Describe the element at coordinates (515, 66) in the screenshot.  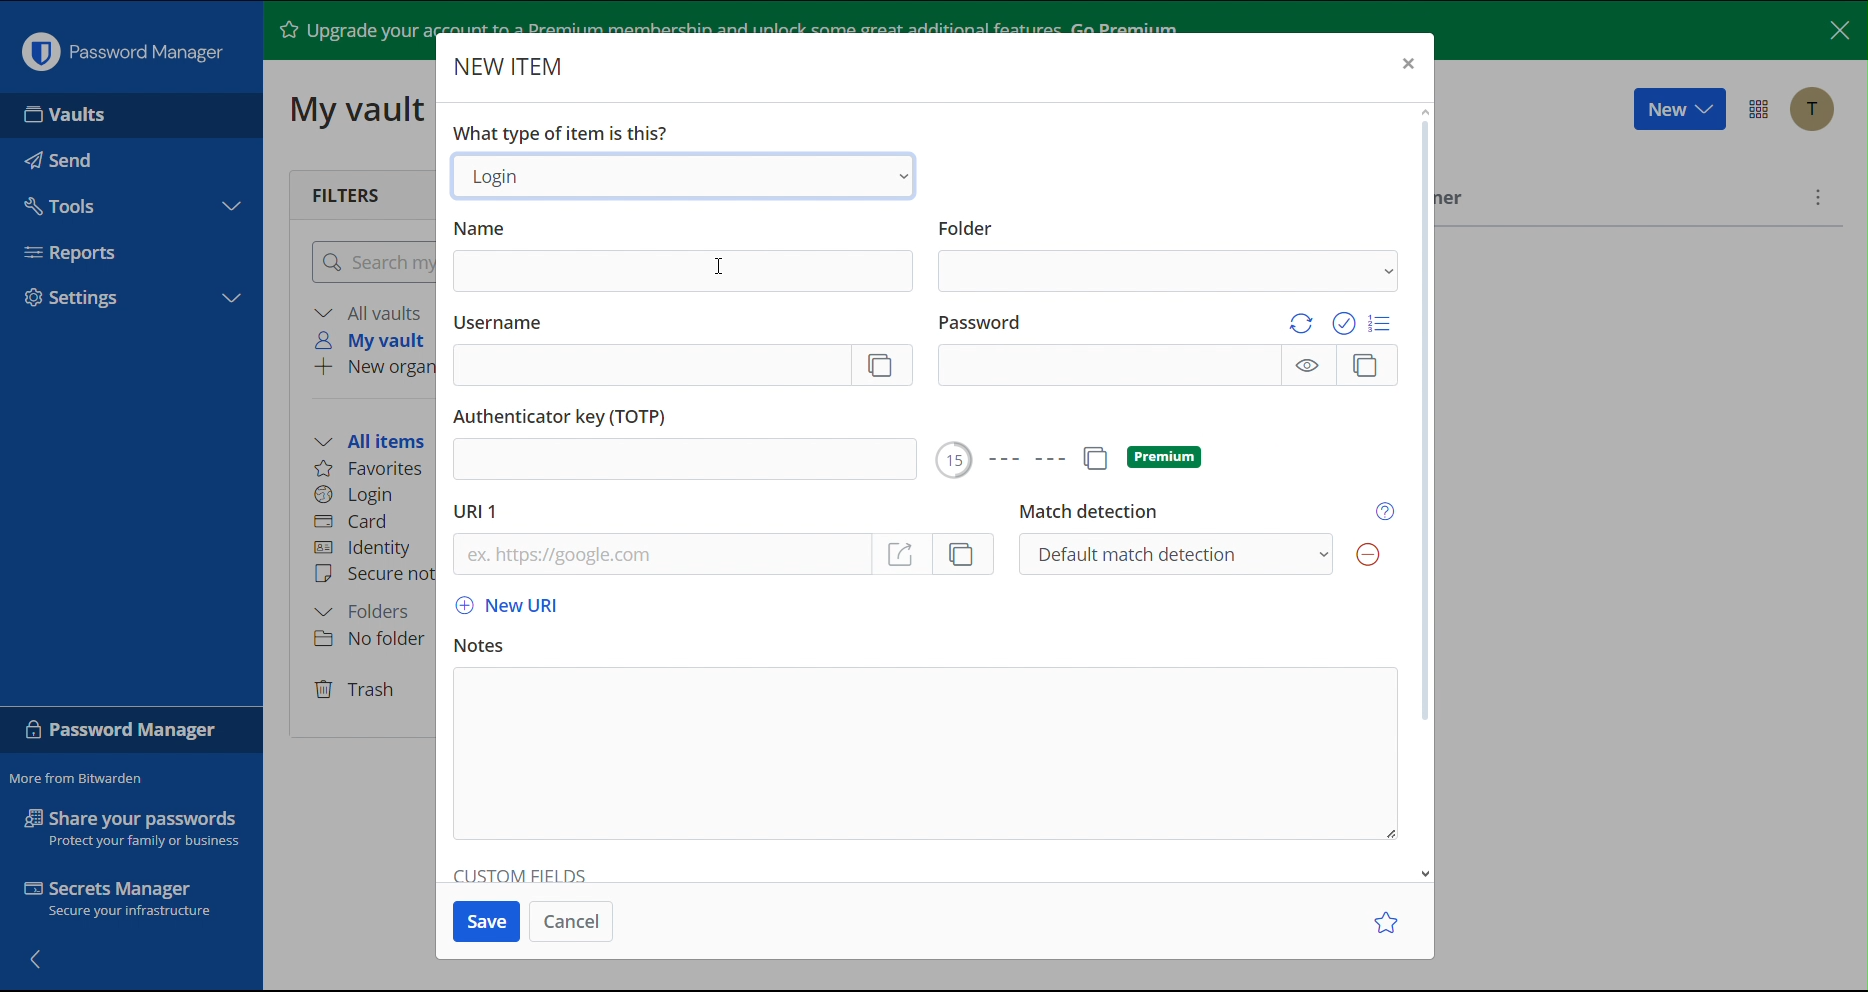
I see `New Item` at that location.